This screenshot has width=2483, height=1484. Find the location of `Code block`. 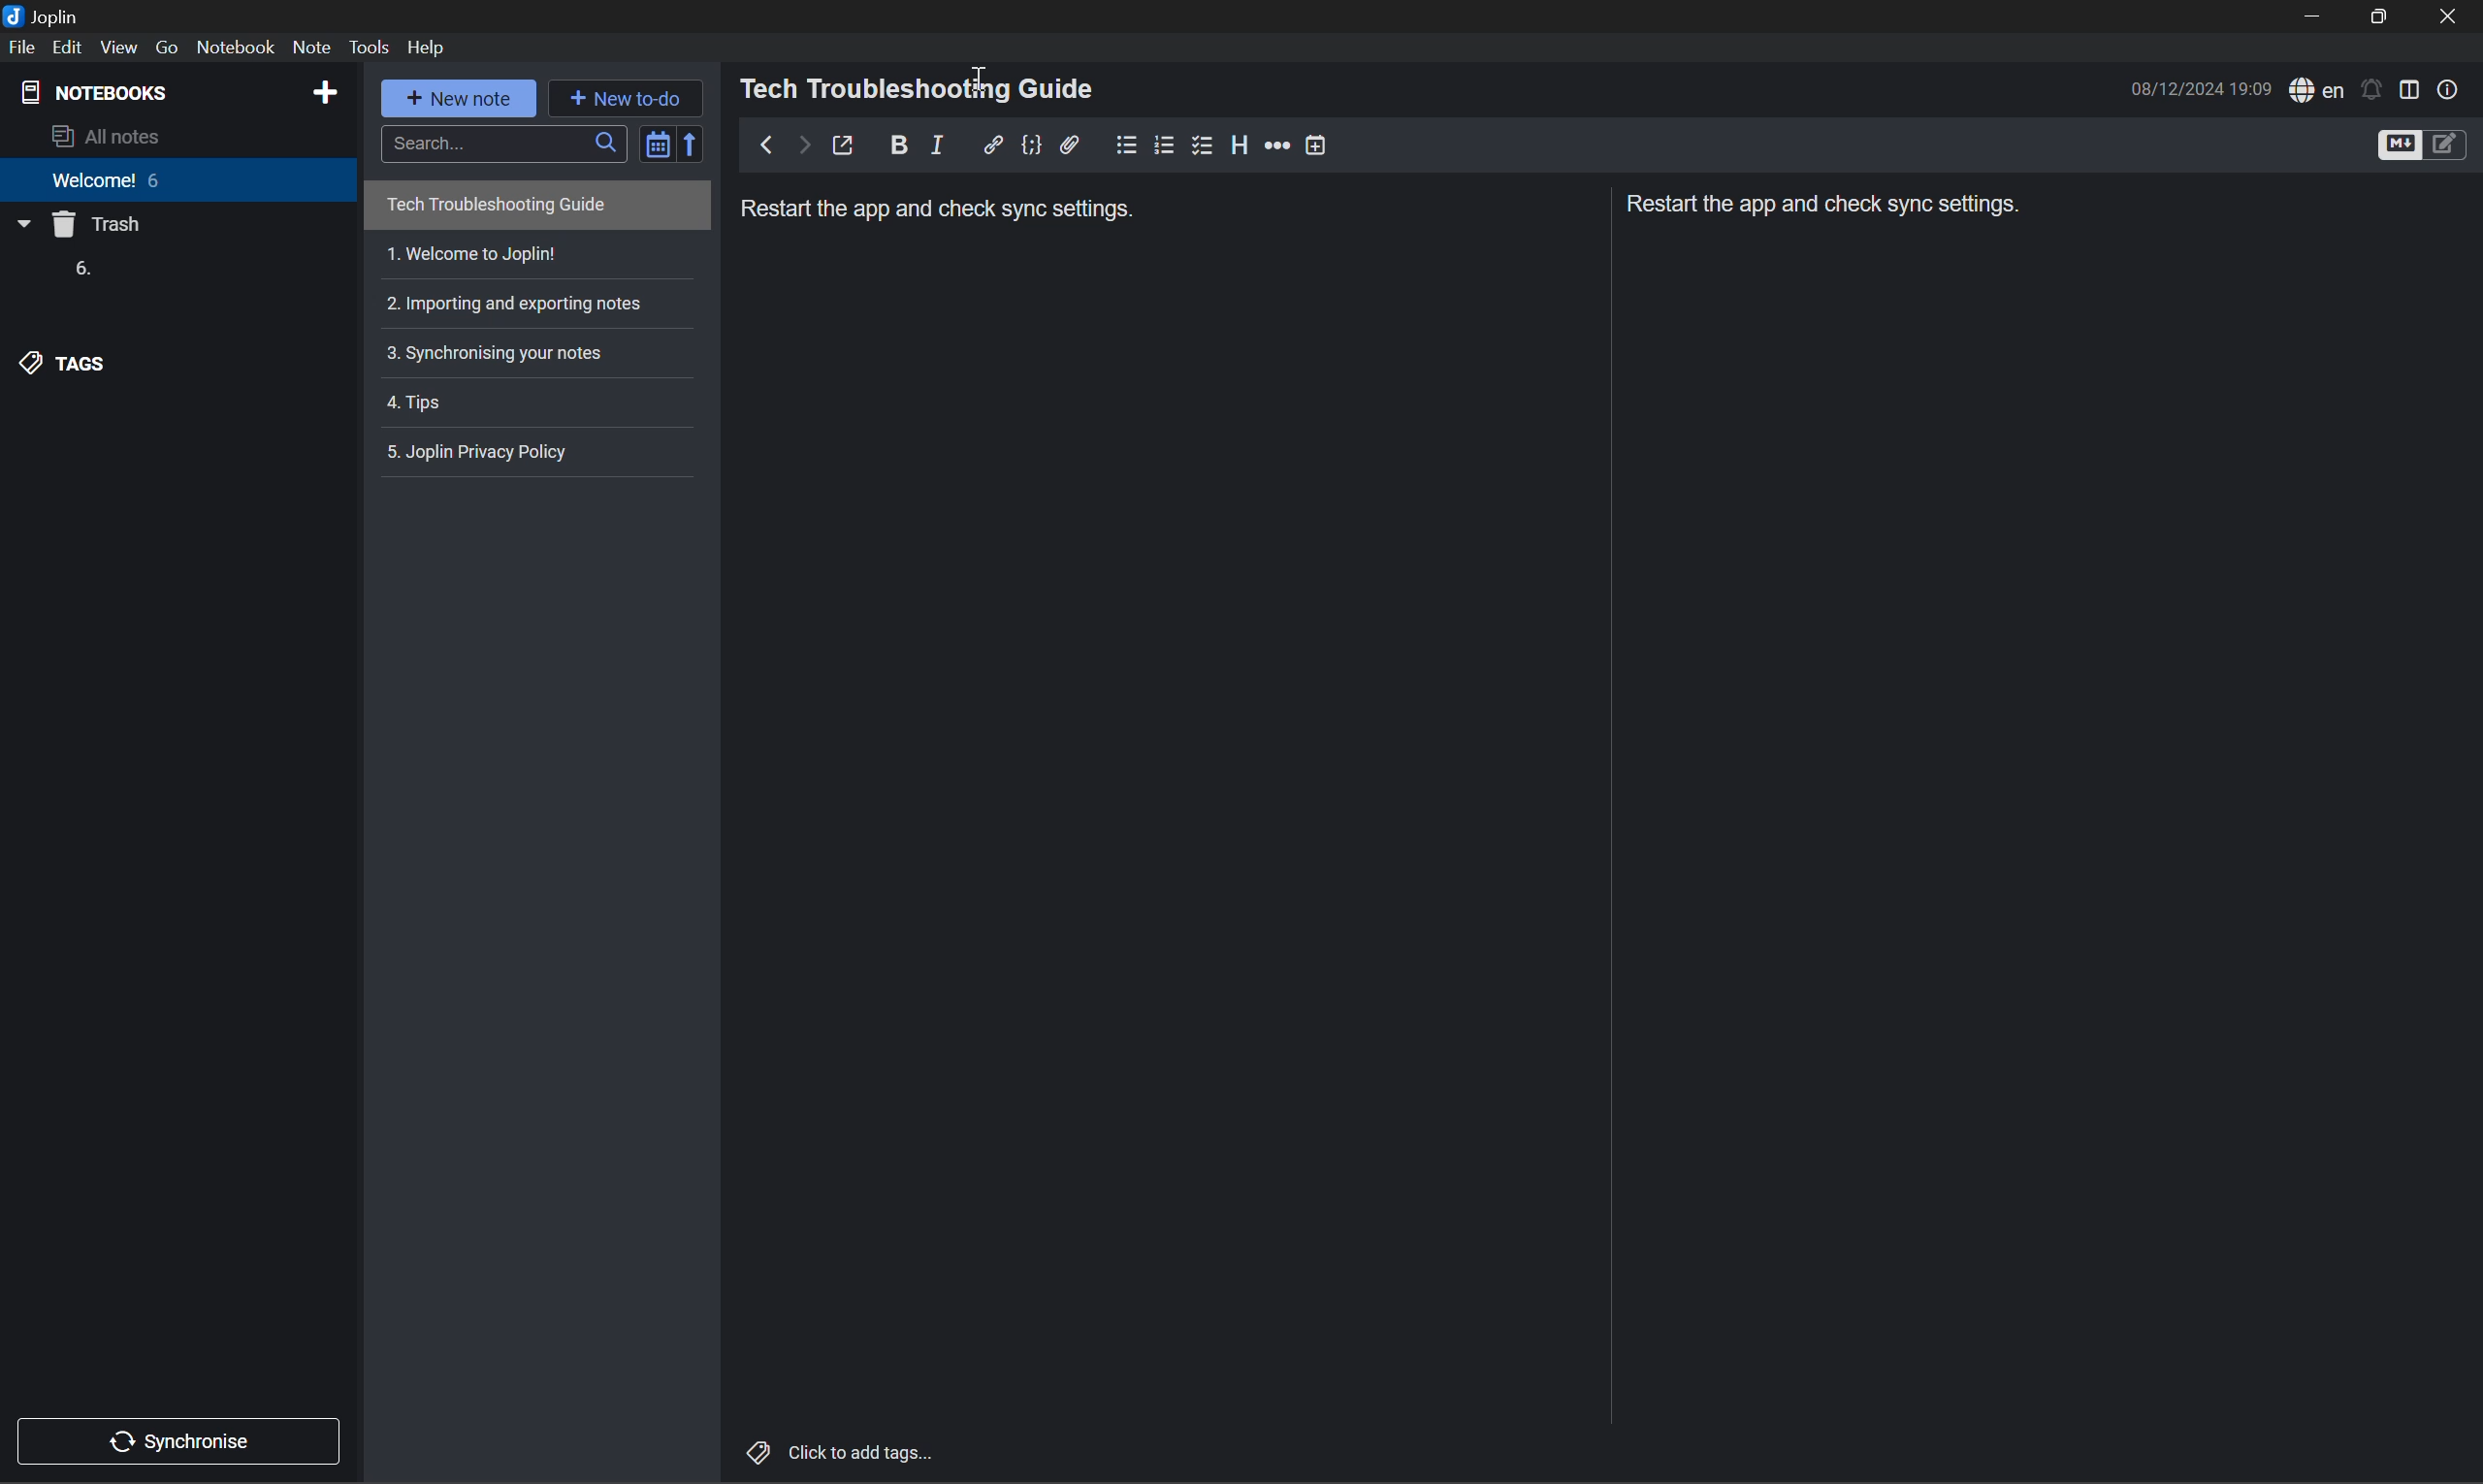

Code block is located at coordinates (1031, 144).